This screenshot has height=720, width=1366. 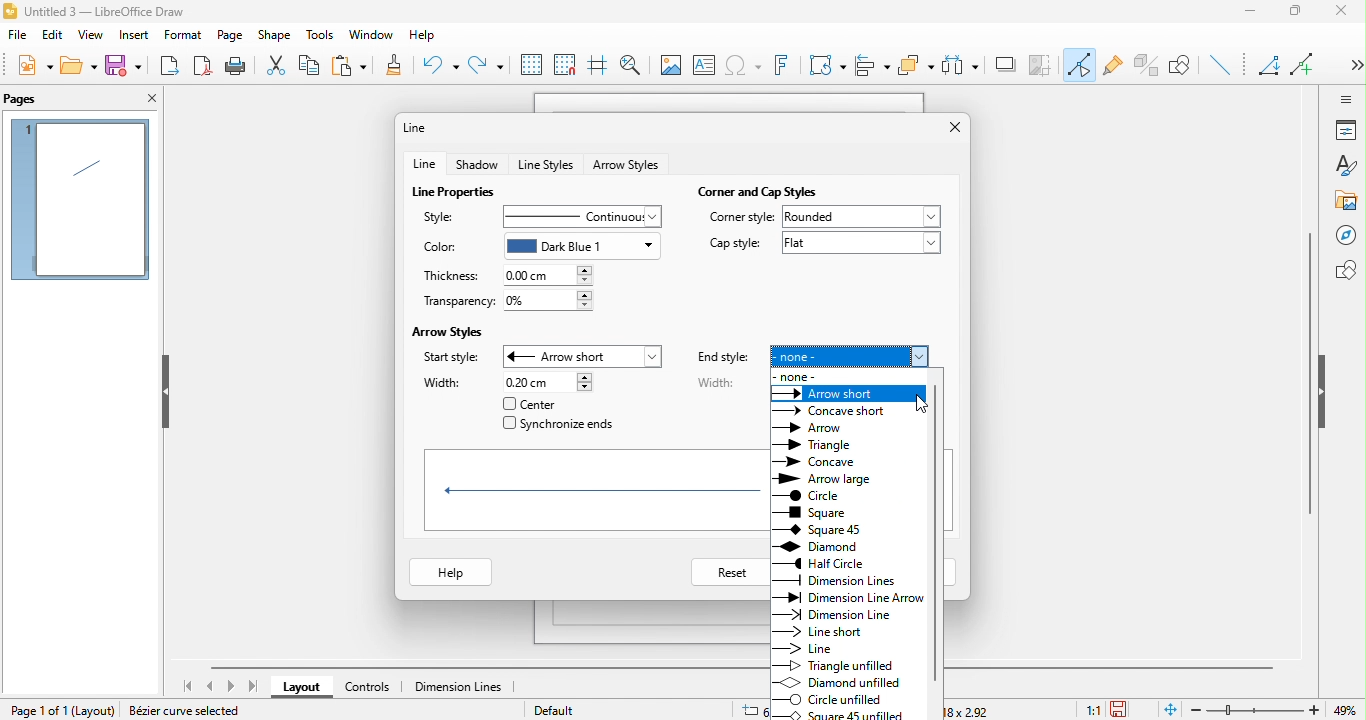 What do you see at coordinates (236, 66) in the screenshot?
I see `print` at bounding box center [236, 66].